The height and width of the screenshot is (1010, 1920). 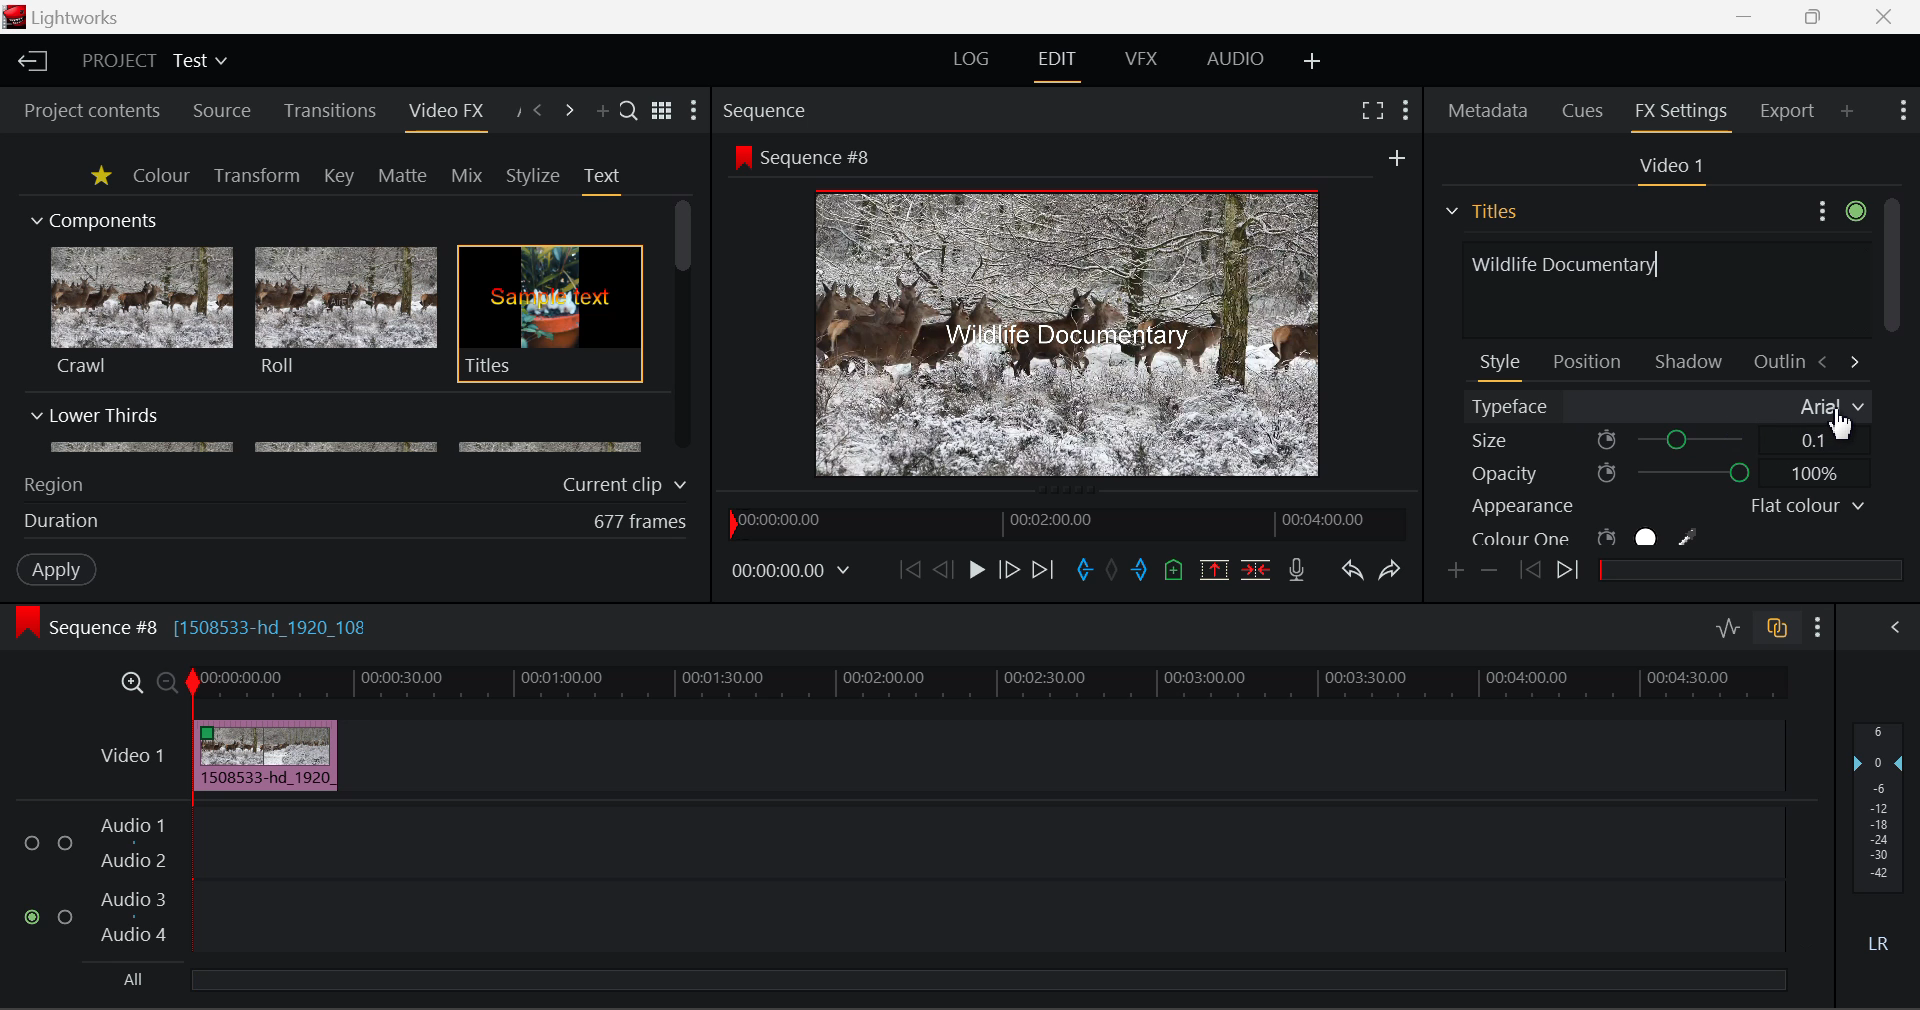 What do you see at coordinates (764, 109) in the screenshot?
I see `Sequence` at bounding box center [764, 109].